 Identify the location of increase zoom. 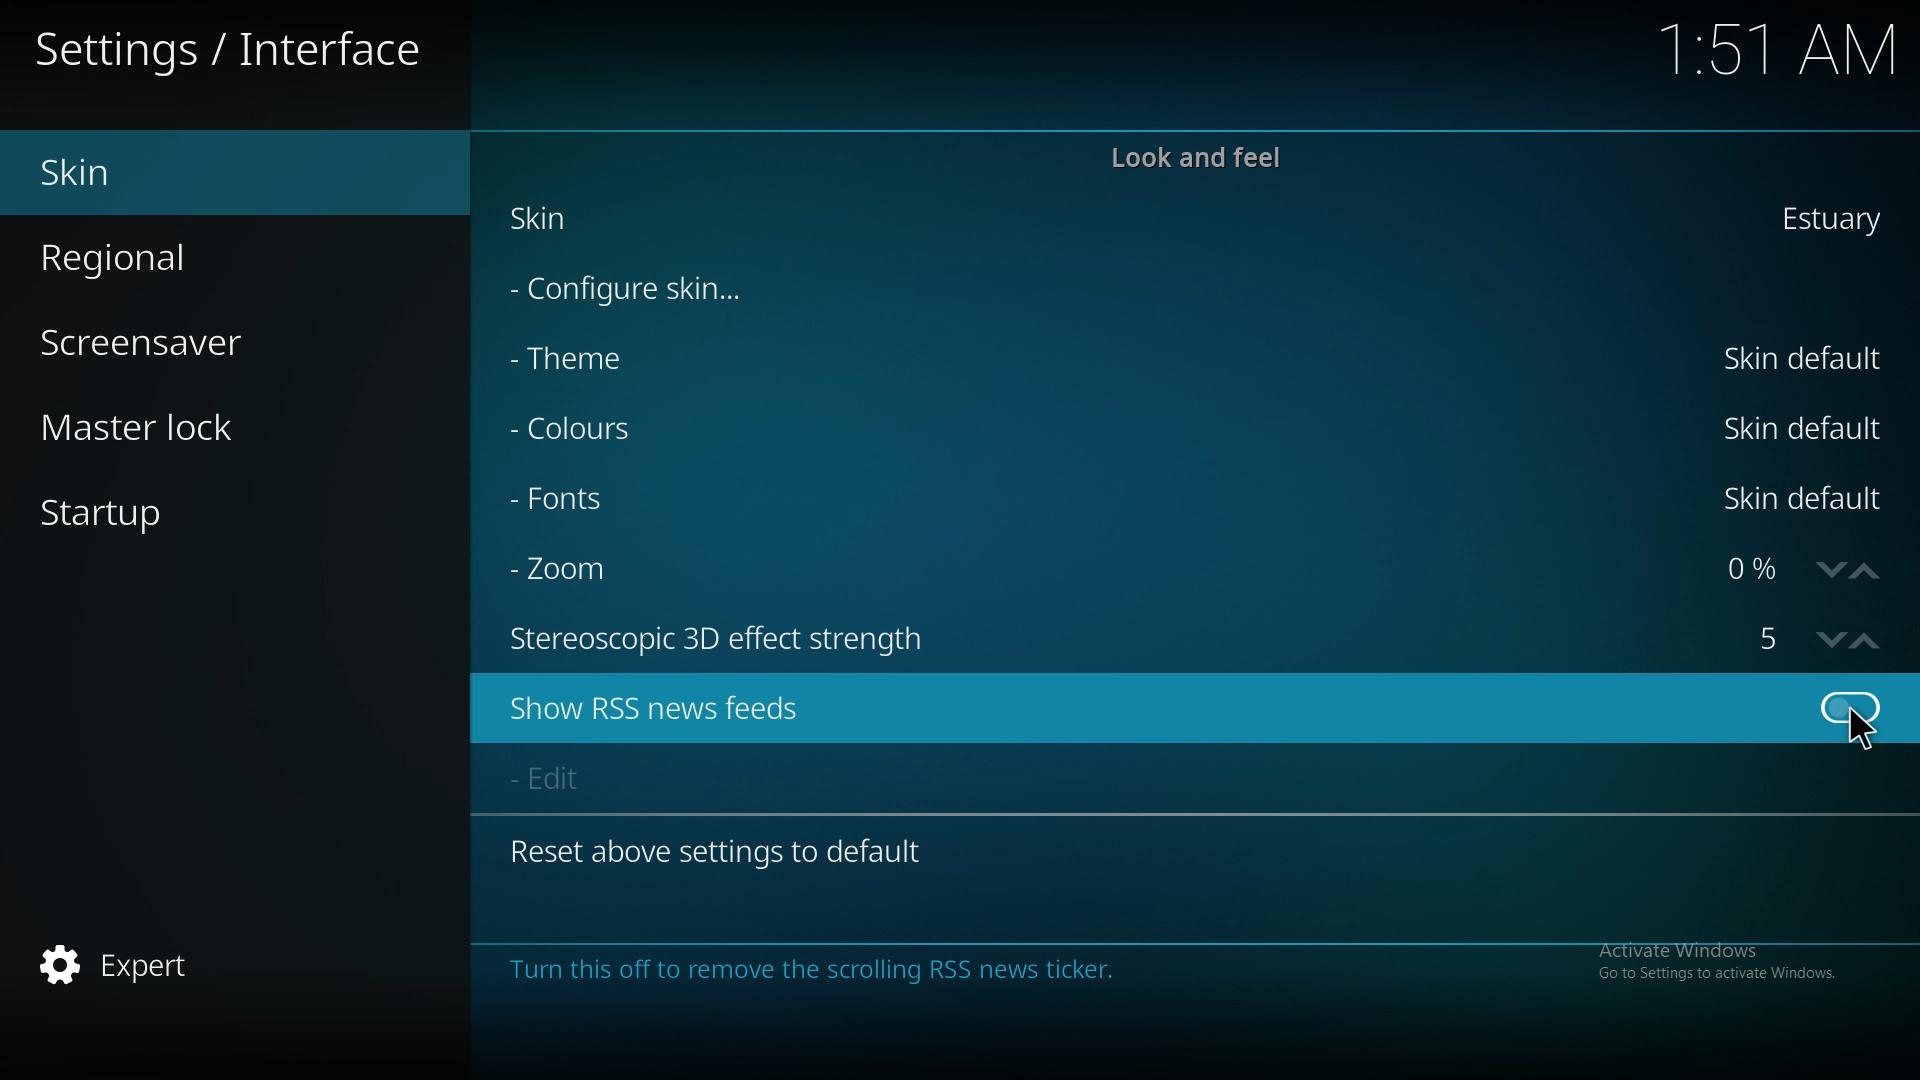
(1867, 571).